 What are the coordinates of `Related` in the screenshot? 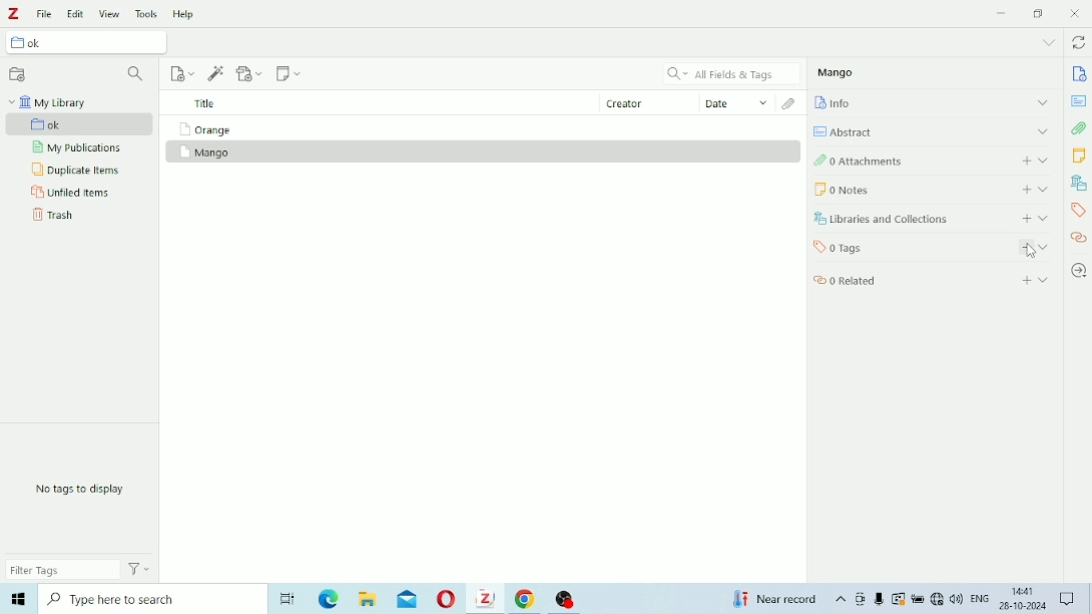 It's located at (1079, 237).